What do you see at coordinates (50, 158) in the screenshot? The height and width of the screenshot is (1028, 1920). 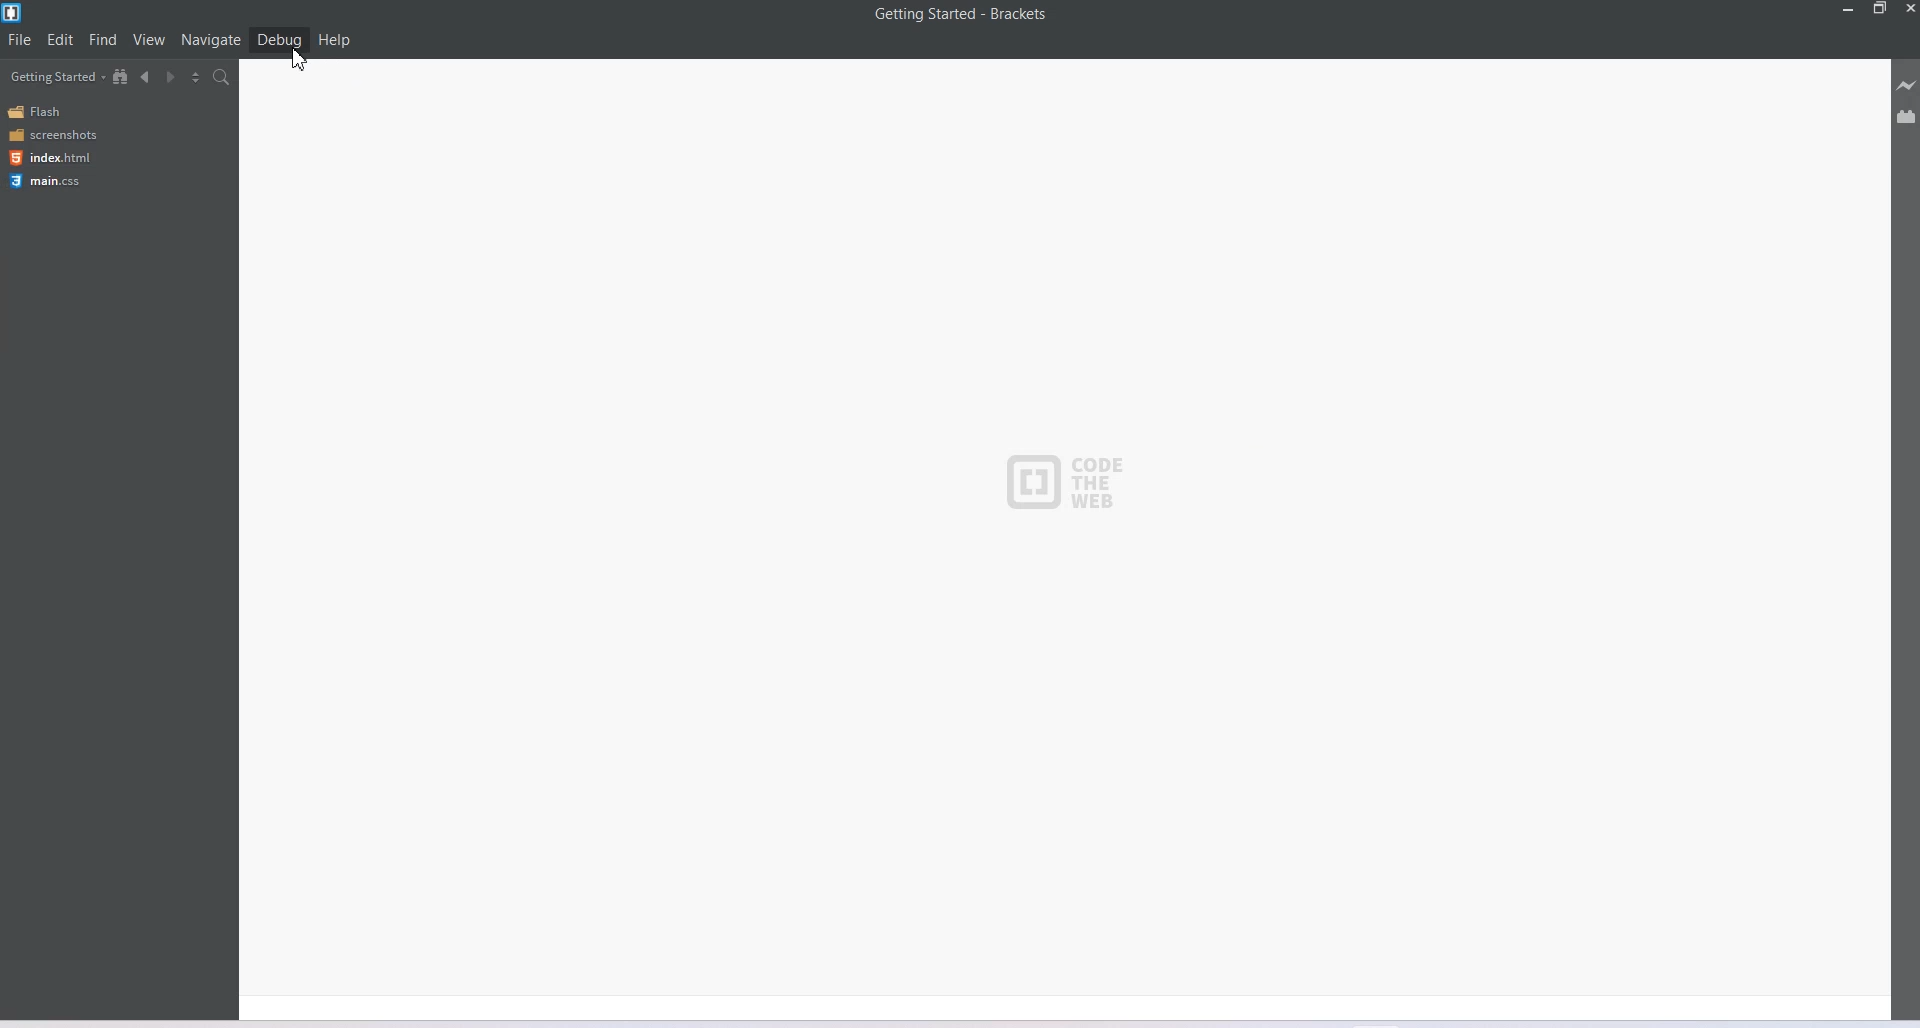 I see `index.html` at bounding box center [50, 158].